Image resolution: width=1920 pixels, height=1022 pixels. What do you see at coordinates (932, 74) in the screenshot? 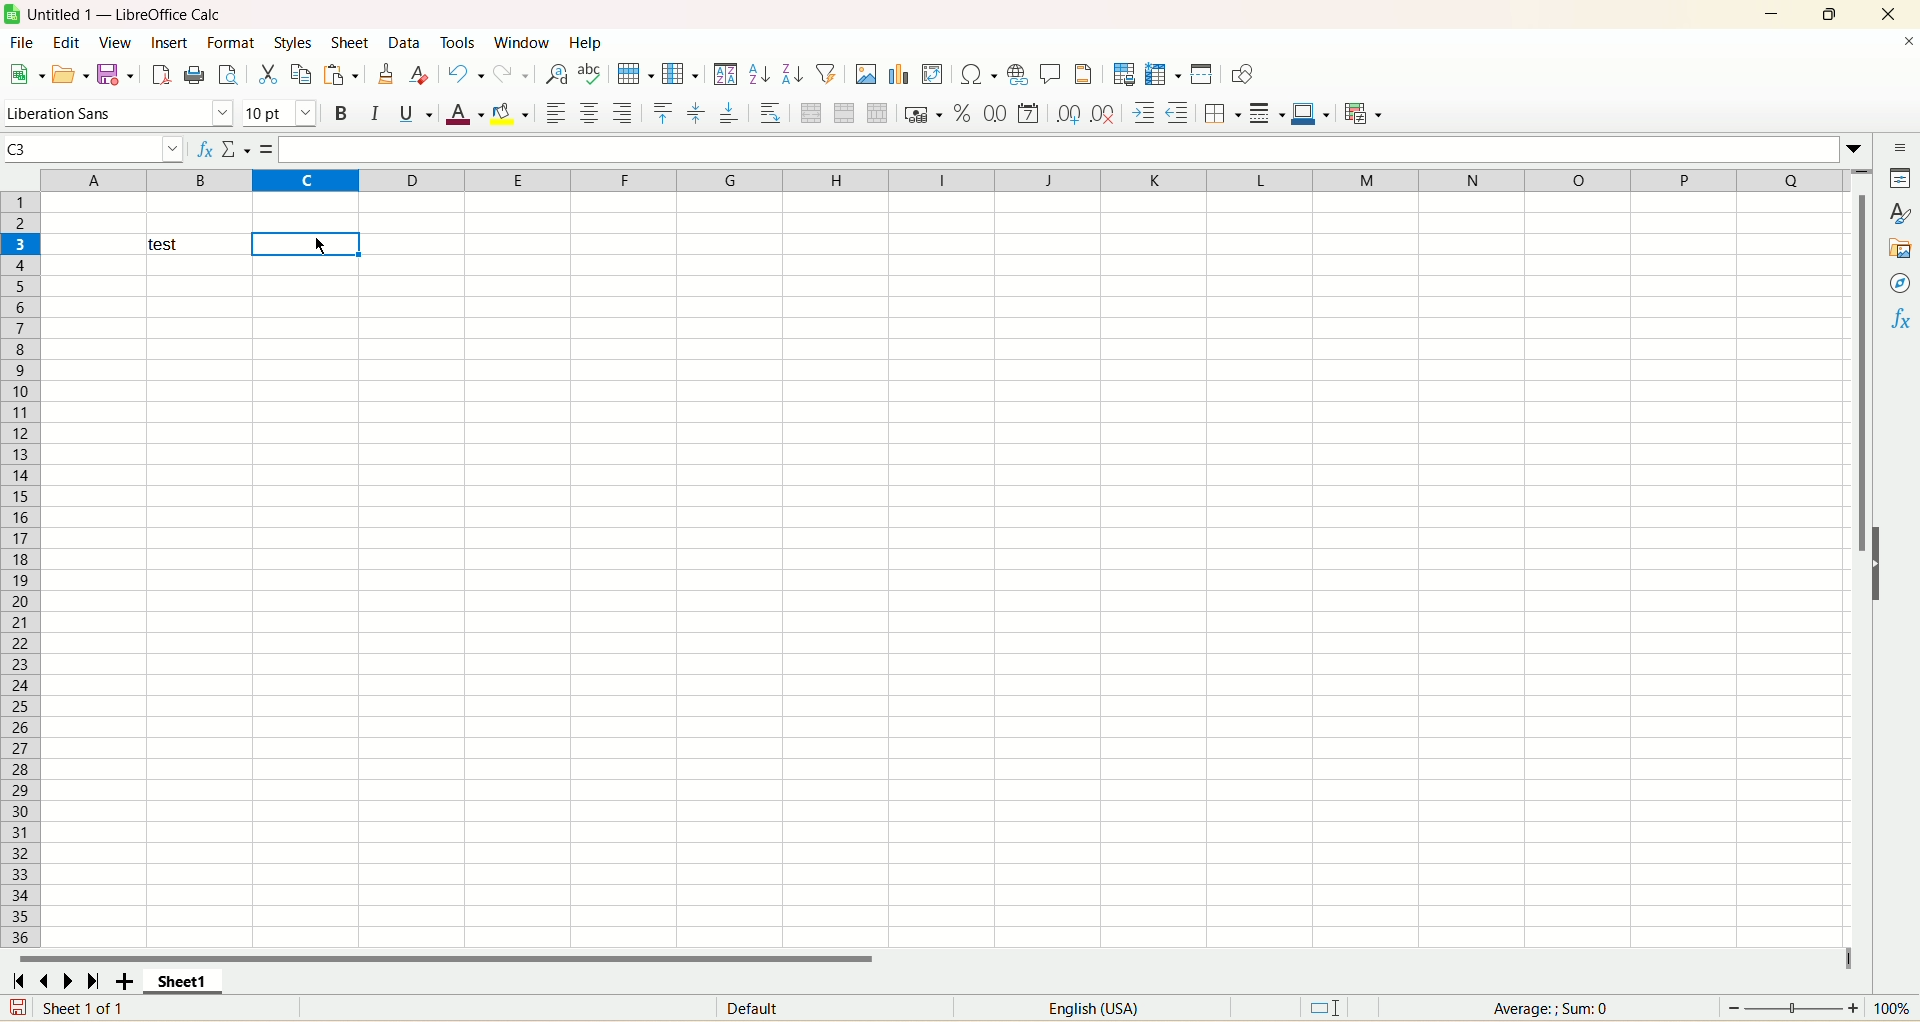
I see `pivot table` at bounding box center [932, 74].